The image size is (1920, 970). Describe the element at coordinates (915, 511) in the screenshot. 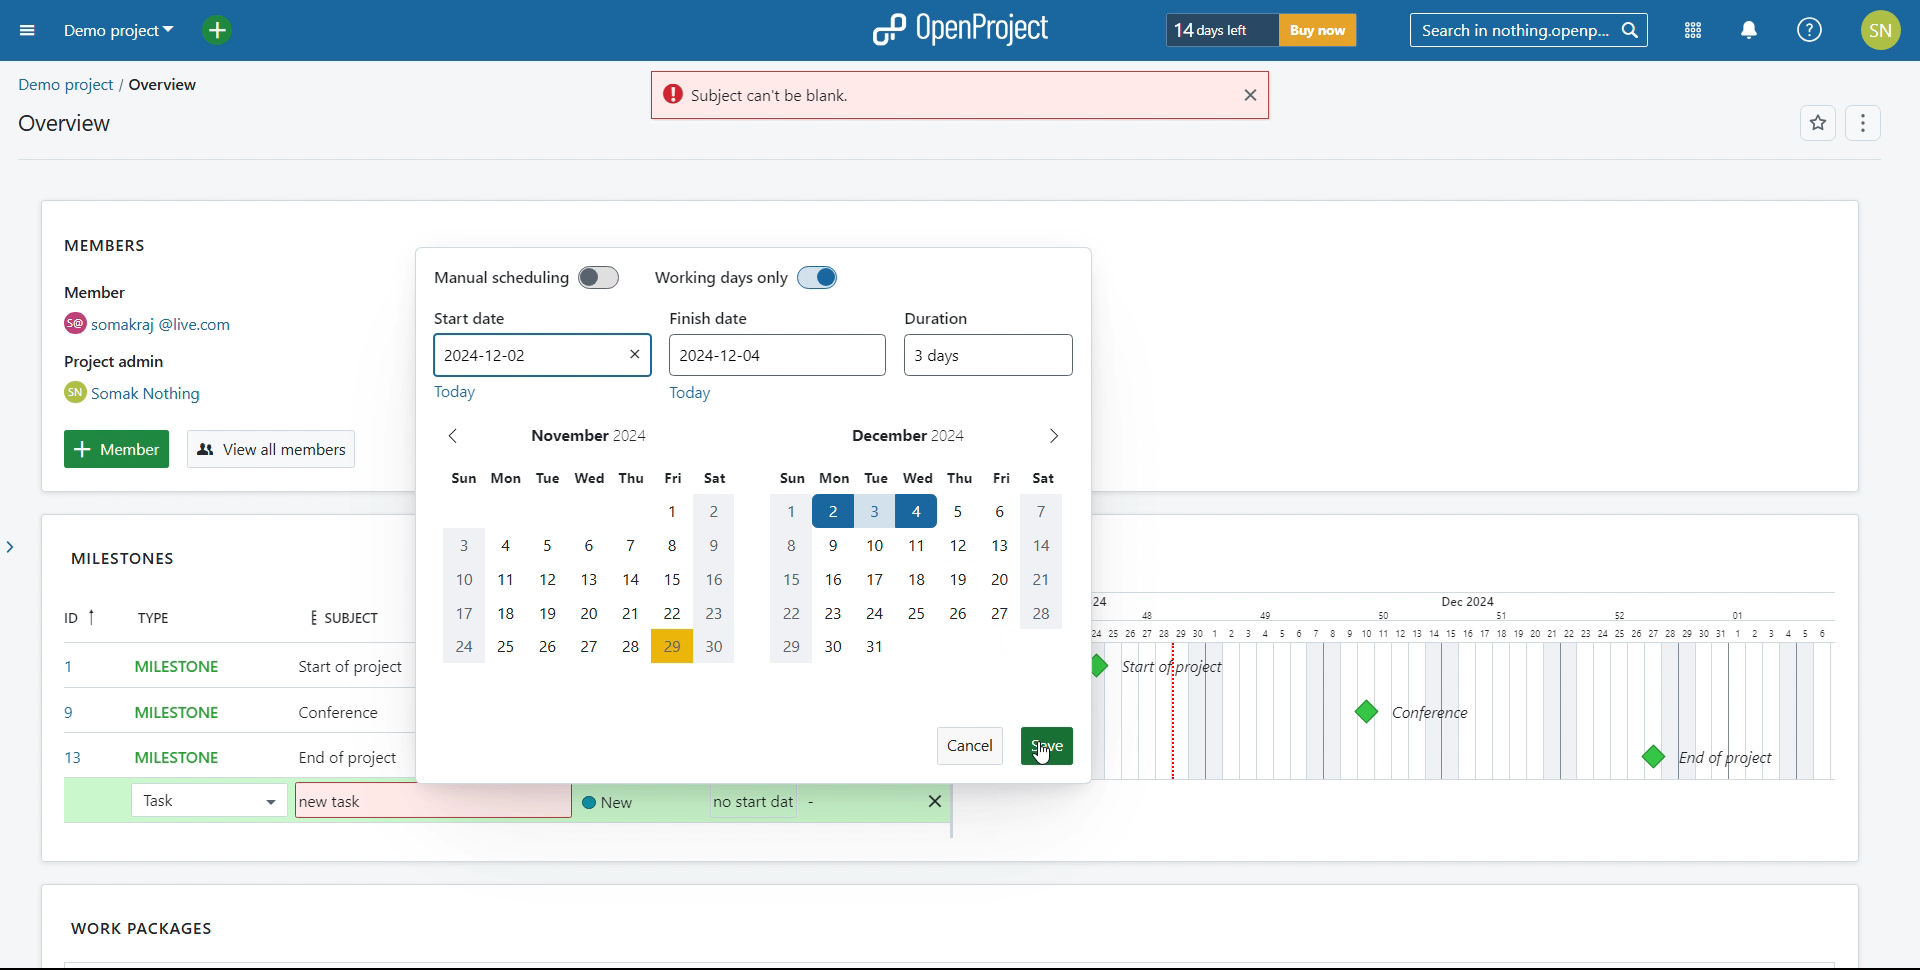

I see `hovering on end date` at that location.